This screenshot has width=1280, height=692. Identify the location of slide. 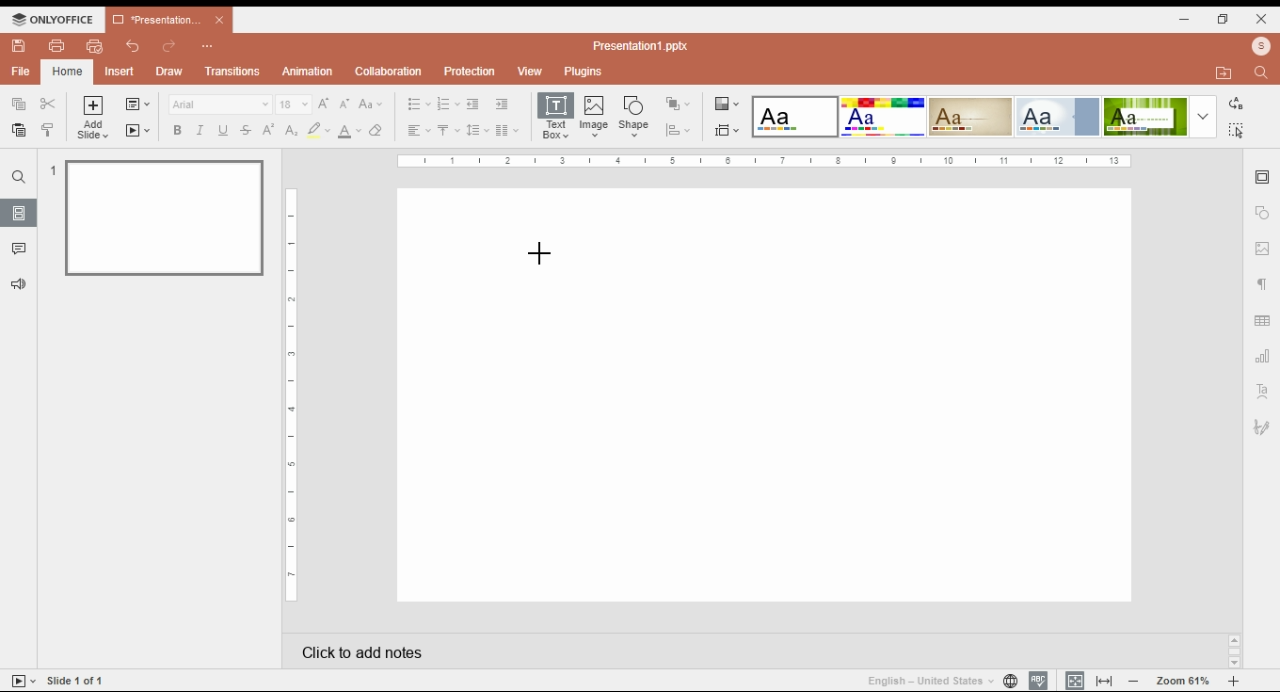
(19, 213).